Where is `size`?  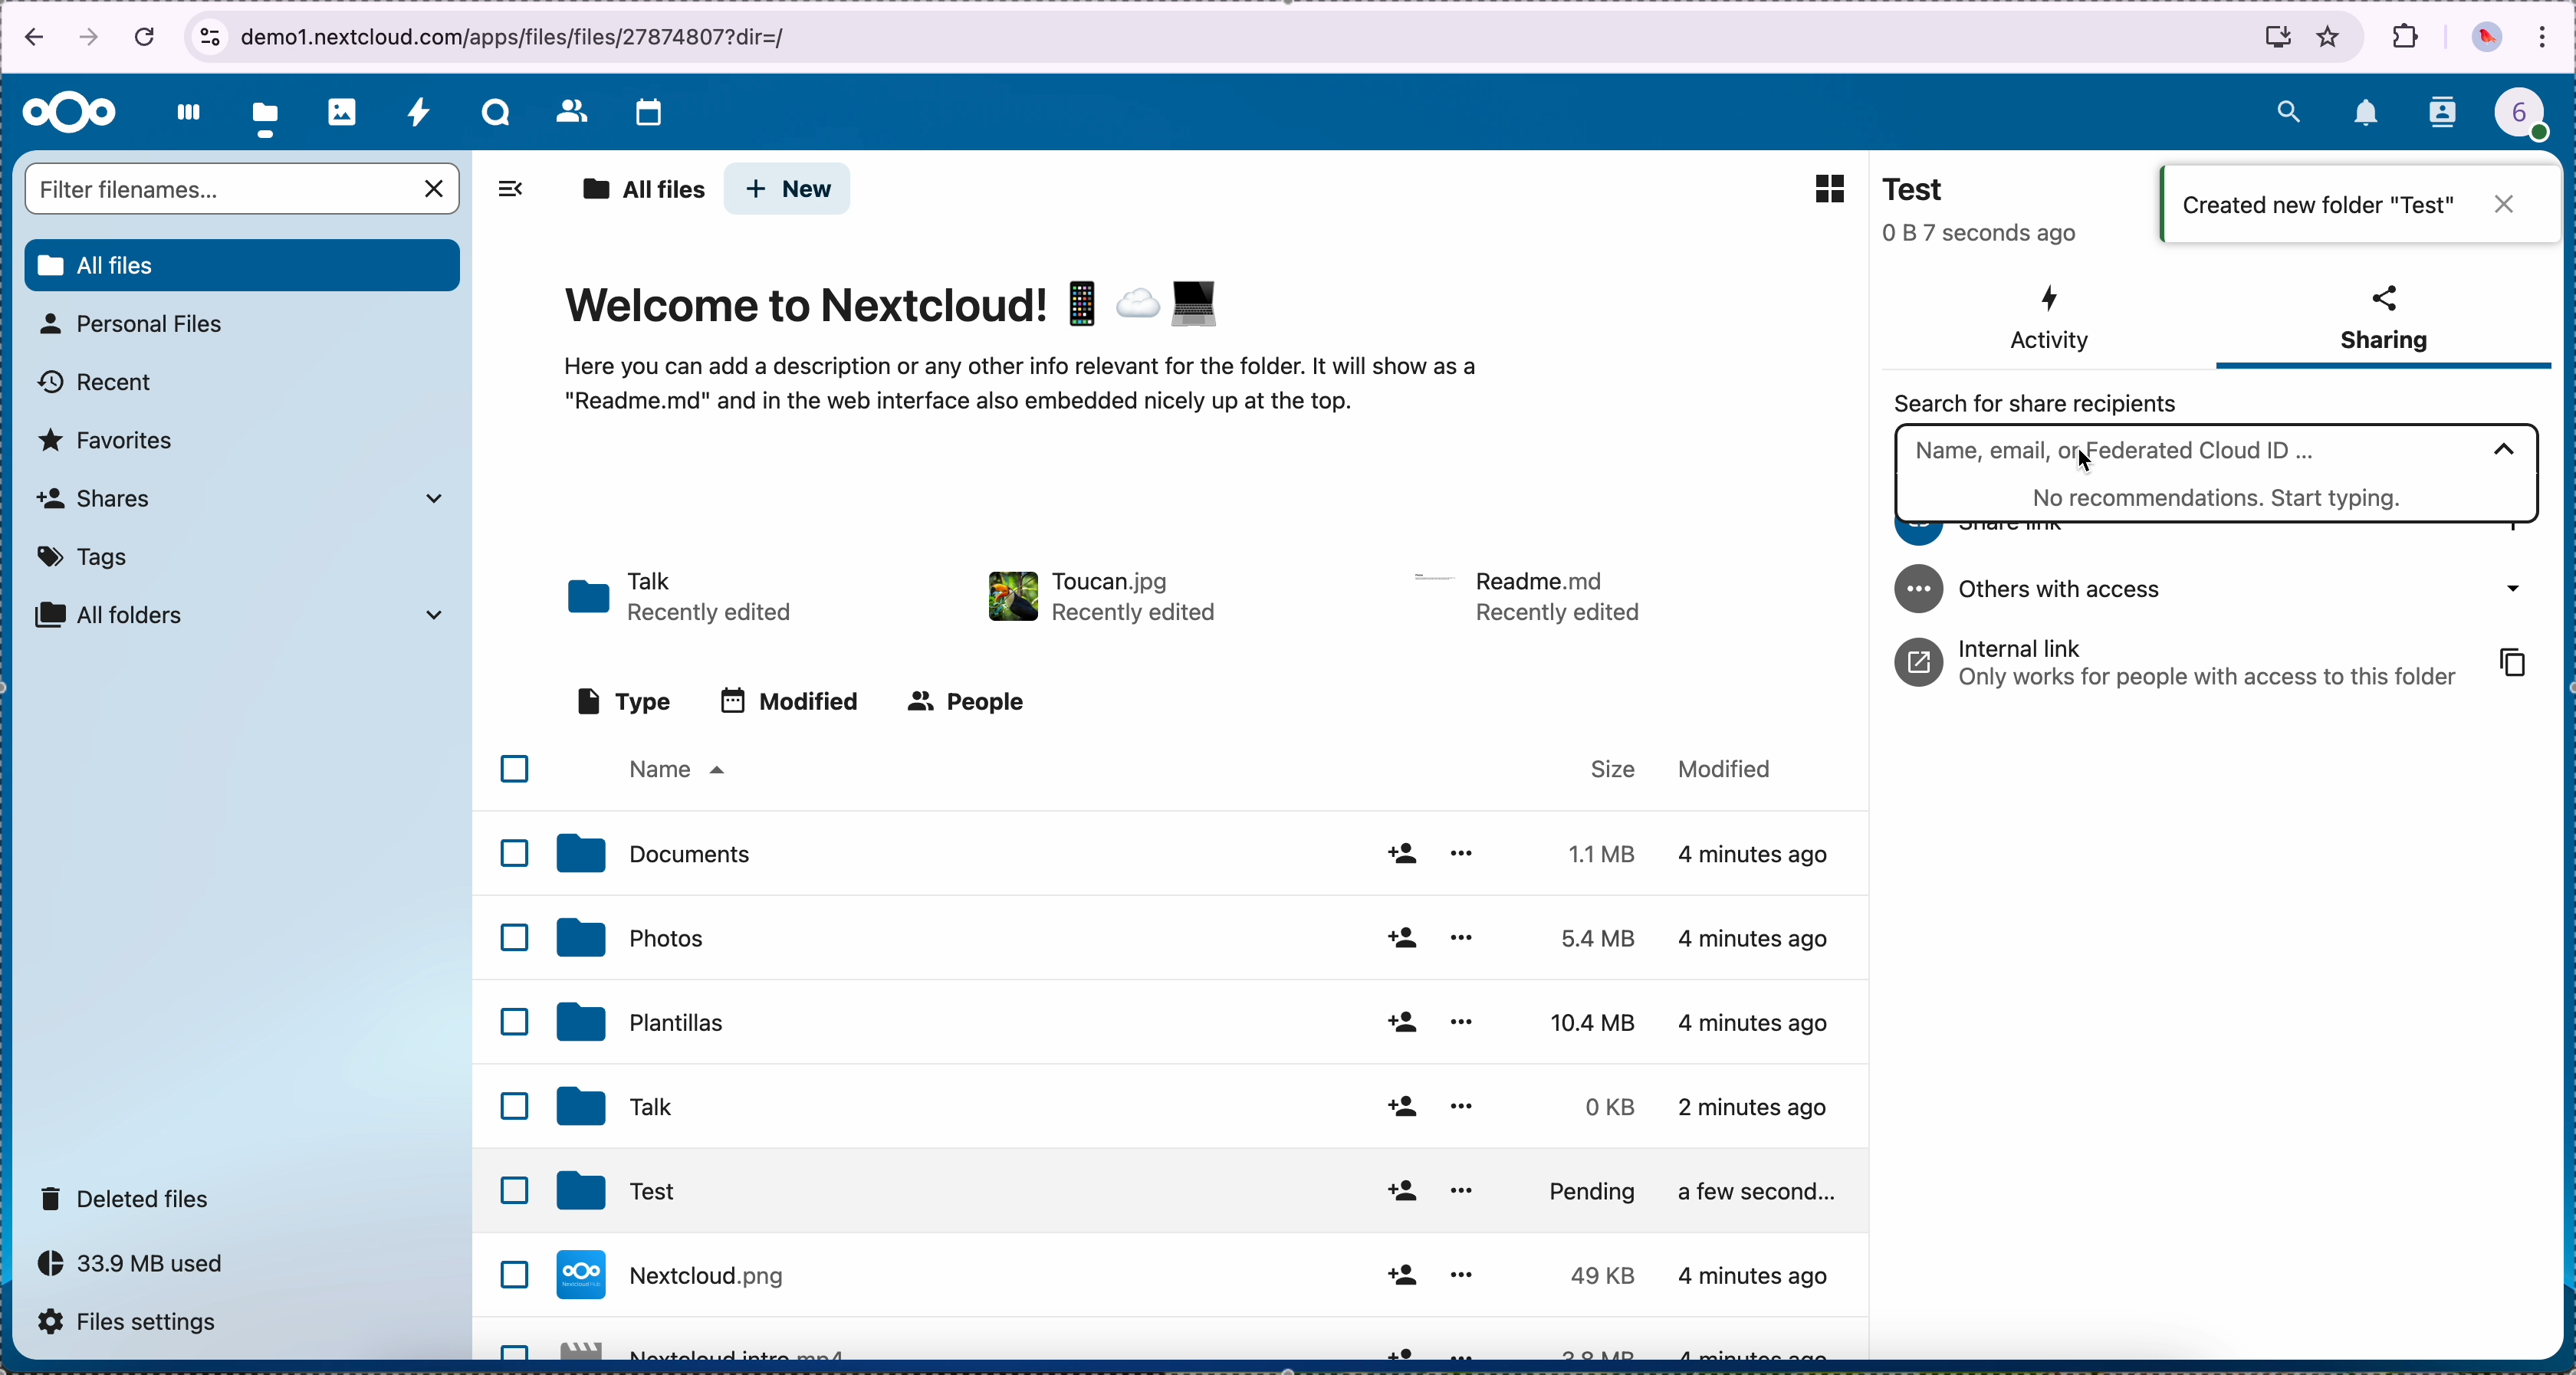 size is located at coordinates (1615, 766).